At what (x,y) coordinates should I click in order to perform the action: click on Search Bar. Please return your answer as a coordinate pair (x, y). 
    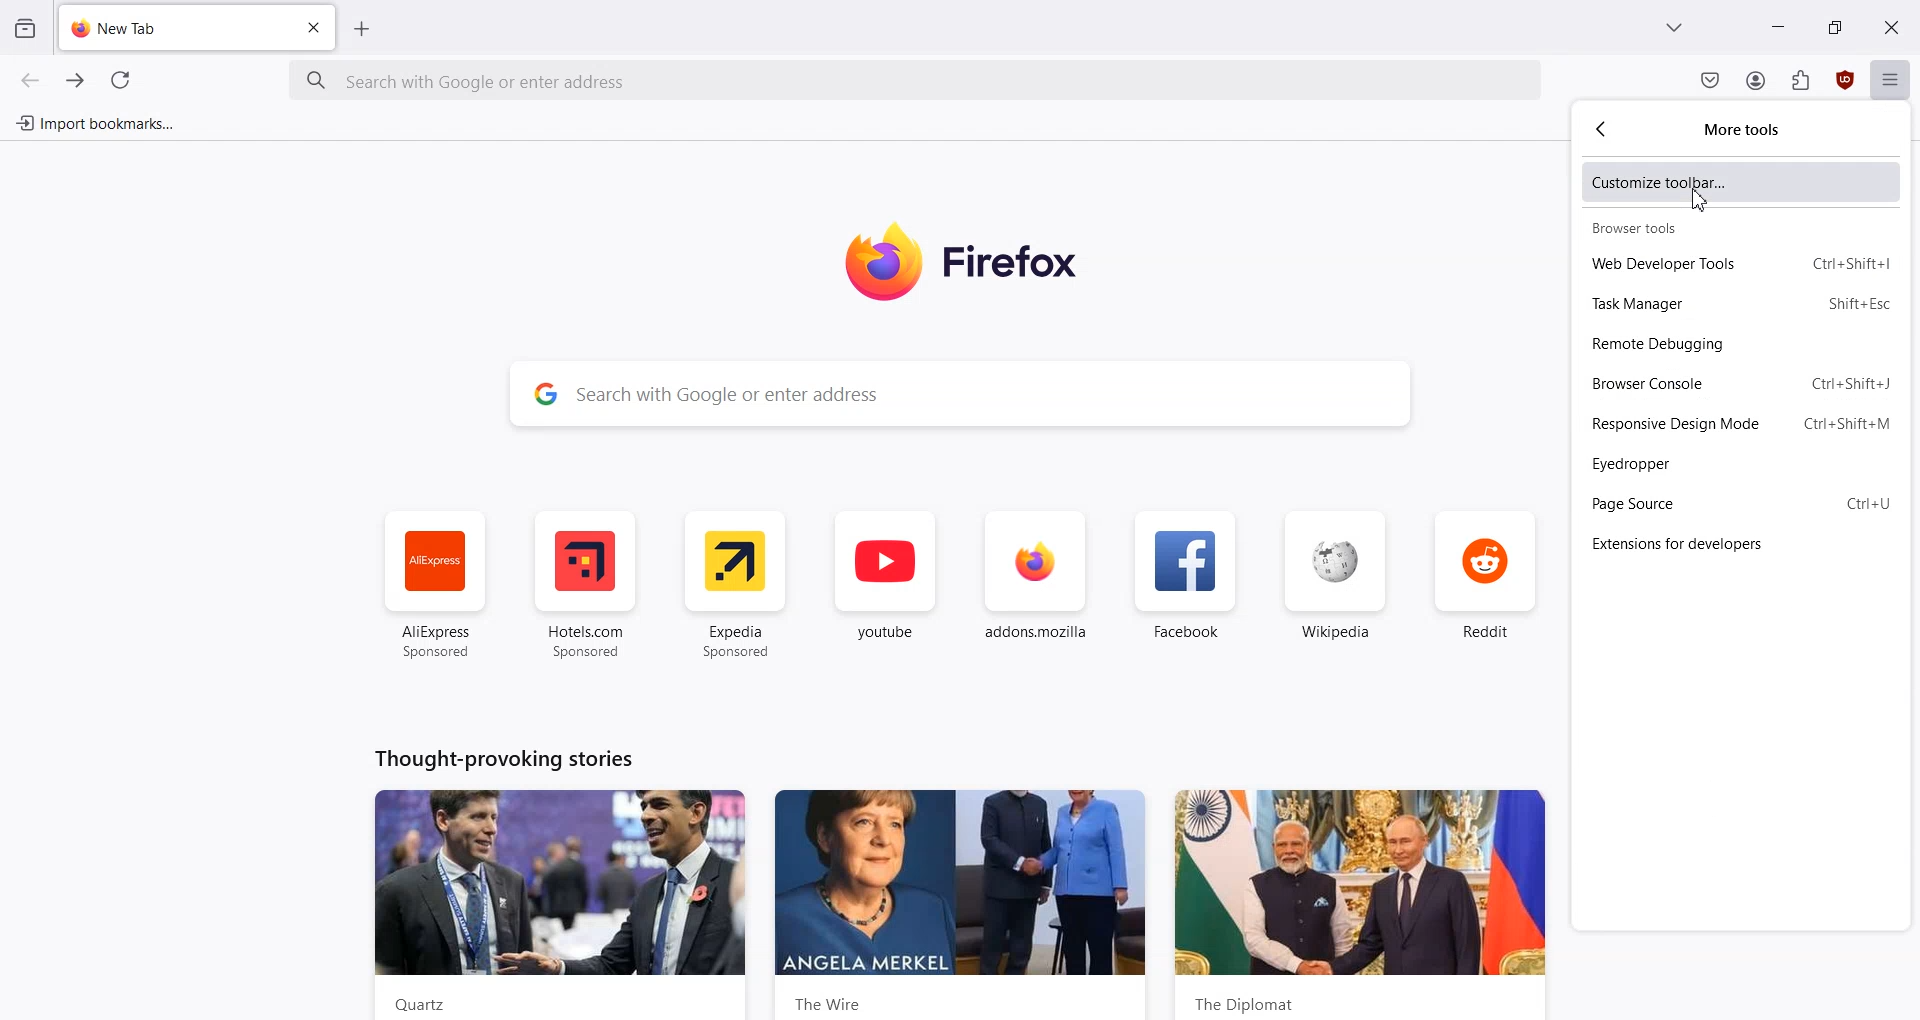
    Looking at the image, I should click on (957, 390).